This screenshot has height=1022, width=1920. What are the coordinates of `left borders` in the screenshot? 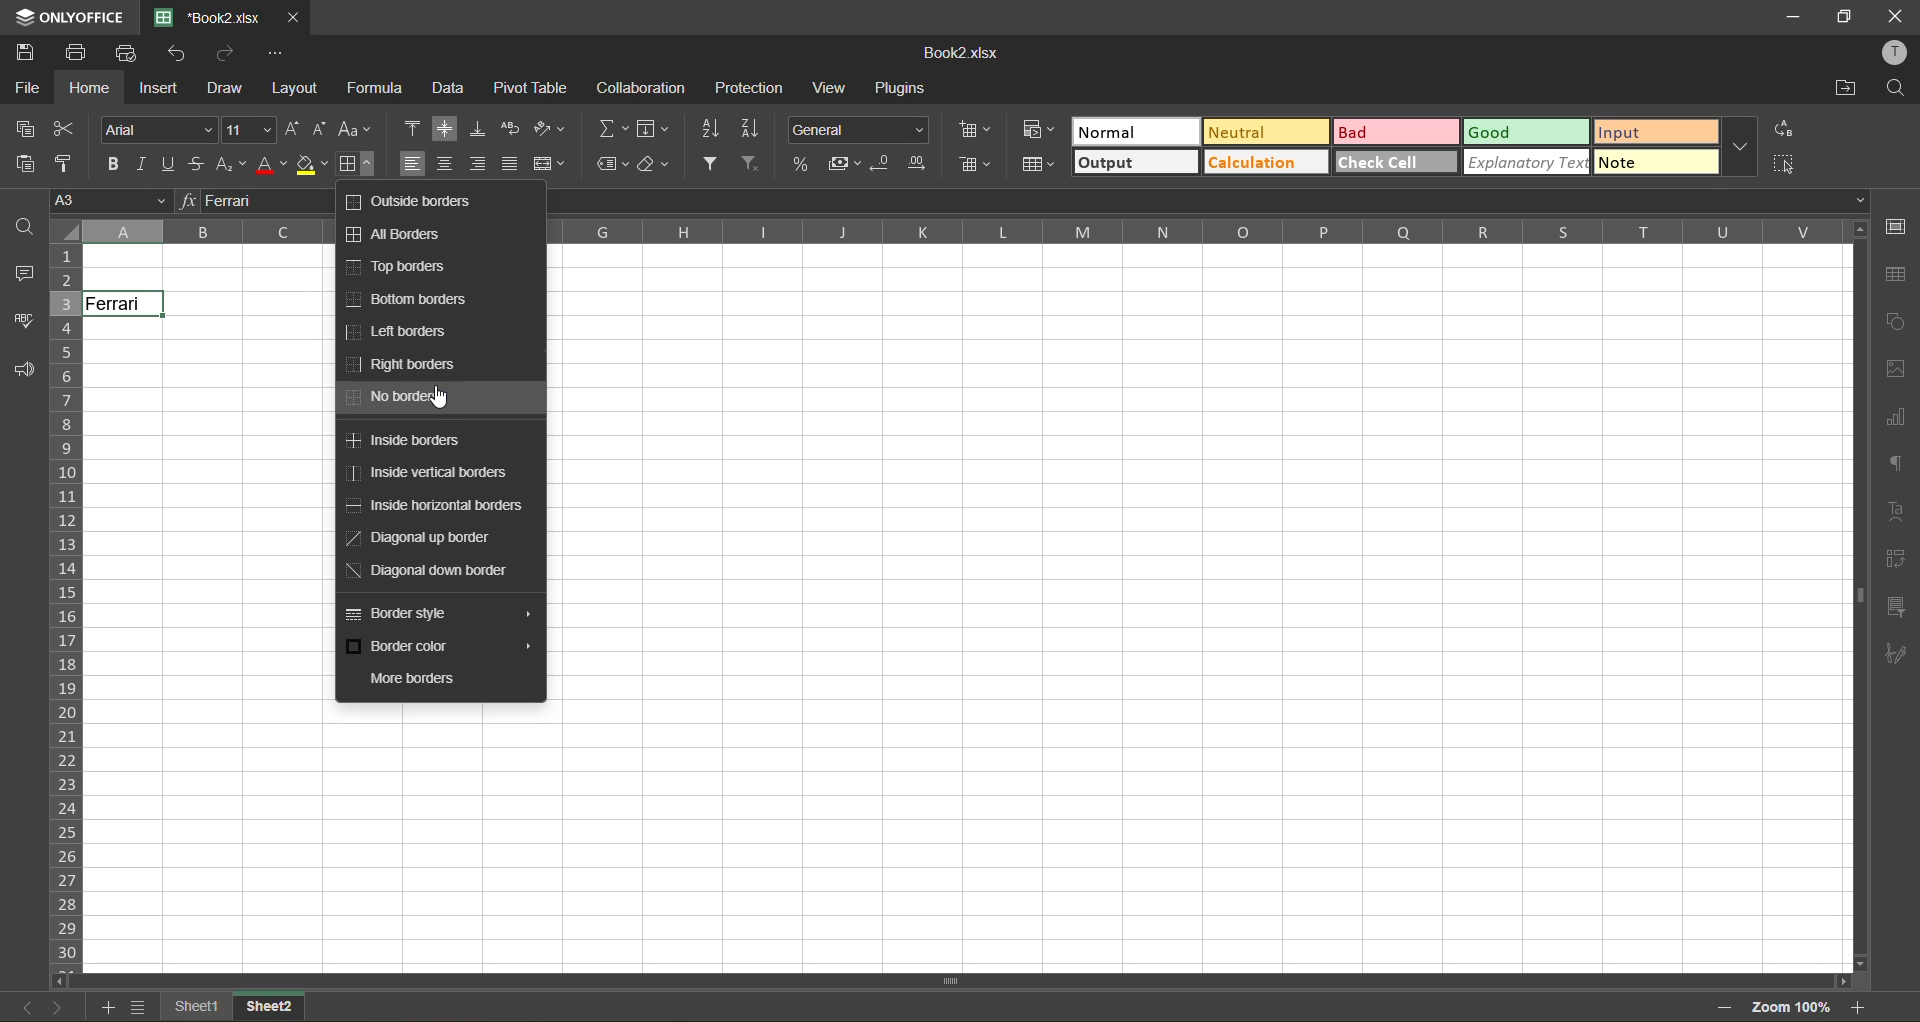 It's located at (399, 332).